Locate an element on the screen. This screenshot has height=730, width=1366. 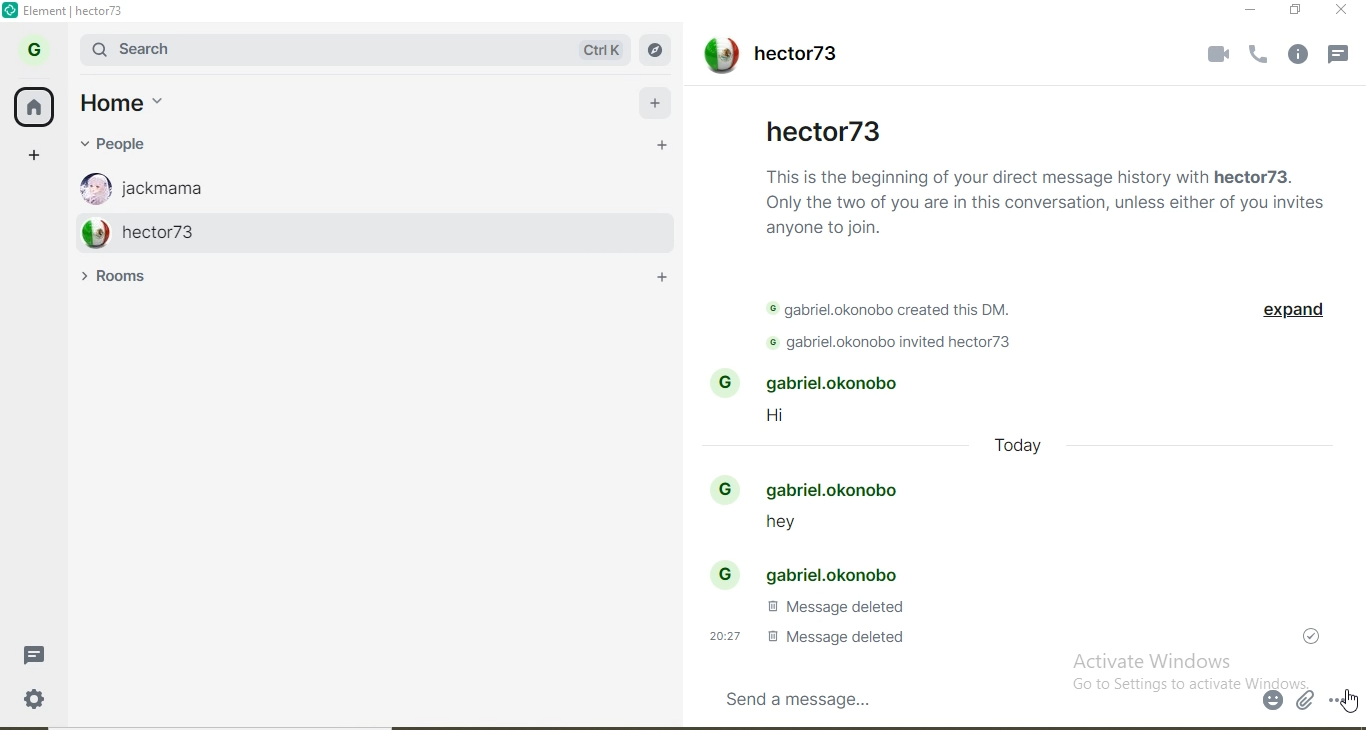
add space is located at coordinates (35, 153).